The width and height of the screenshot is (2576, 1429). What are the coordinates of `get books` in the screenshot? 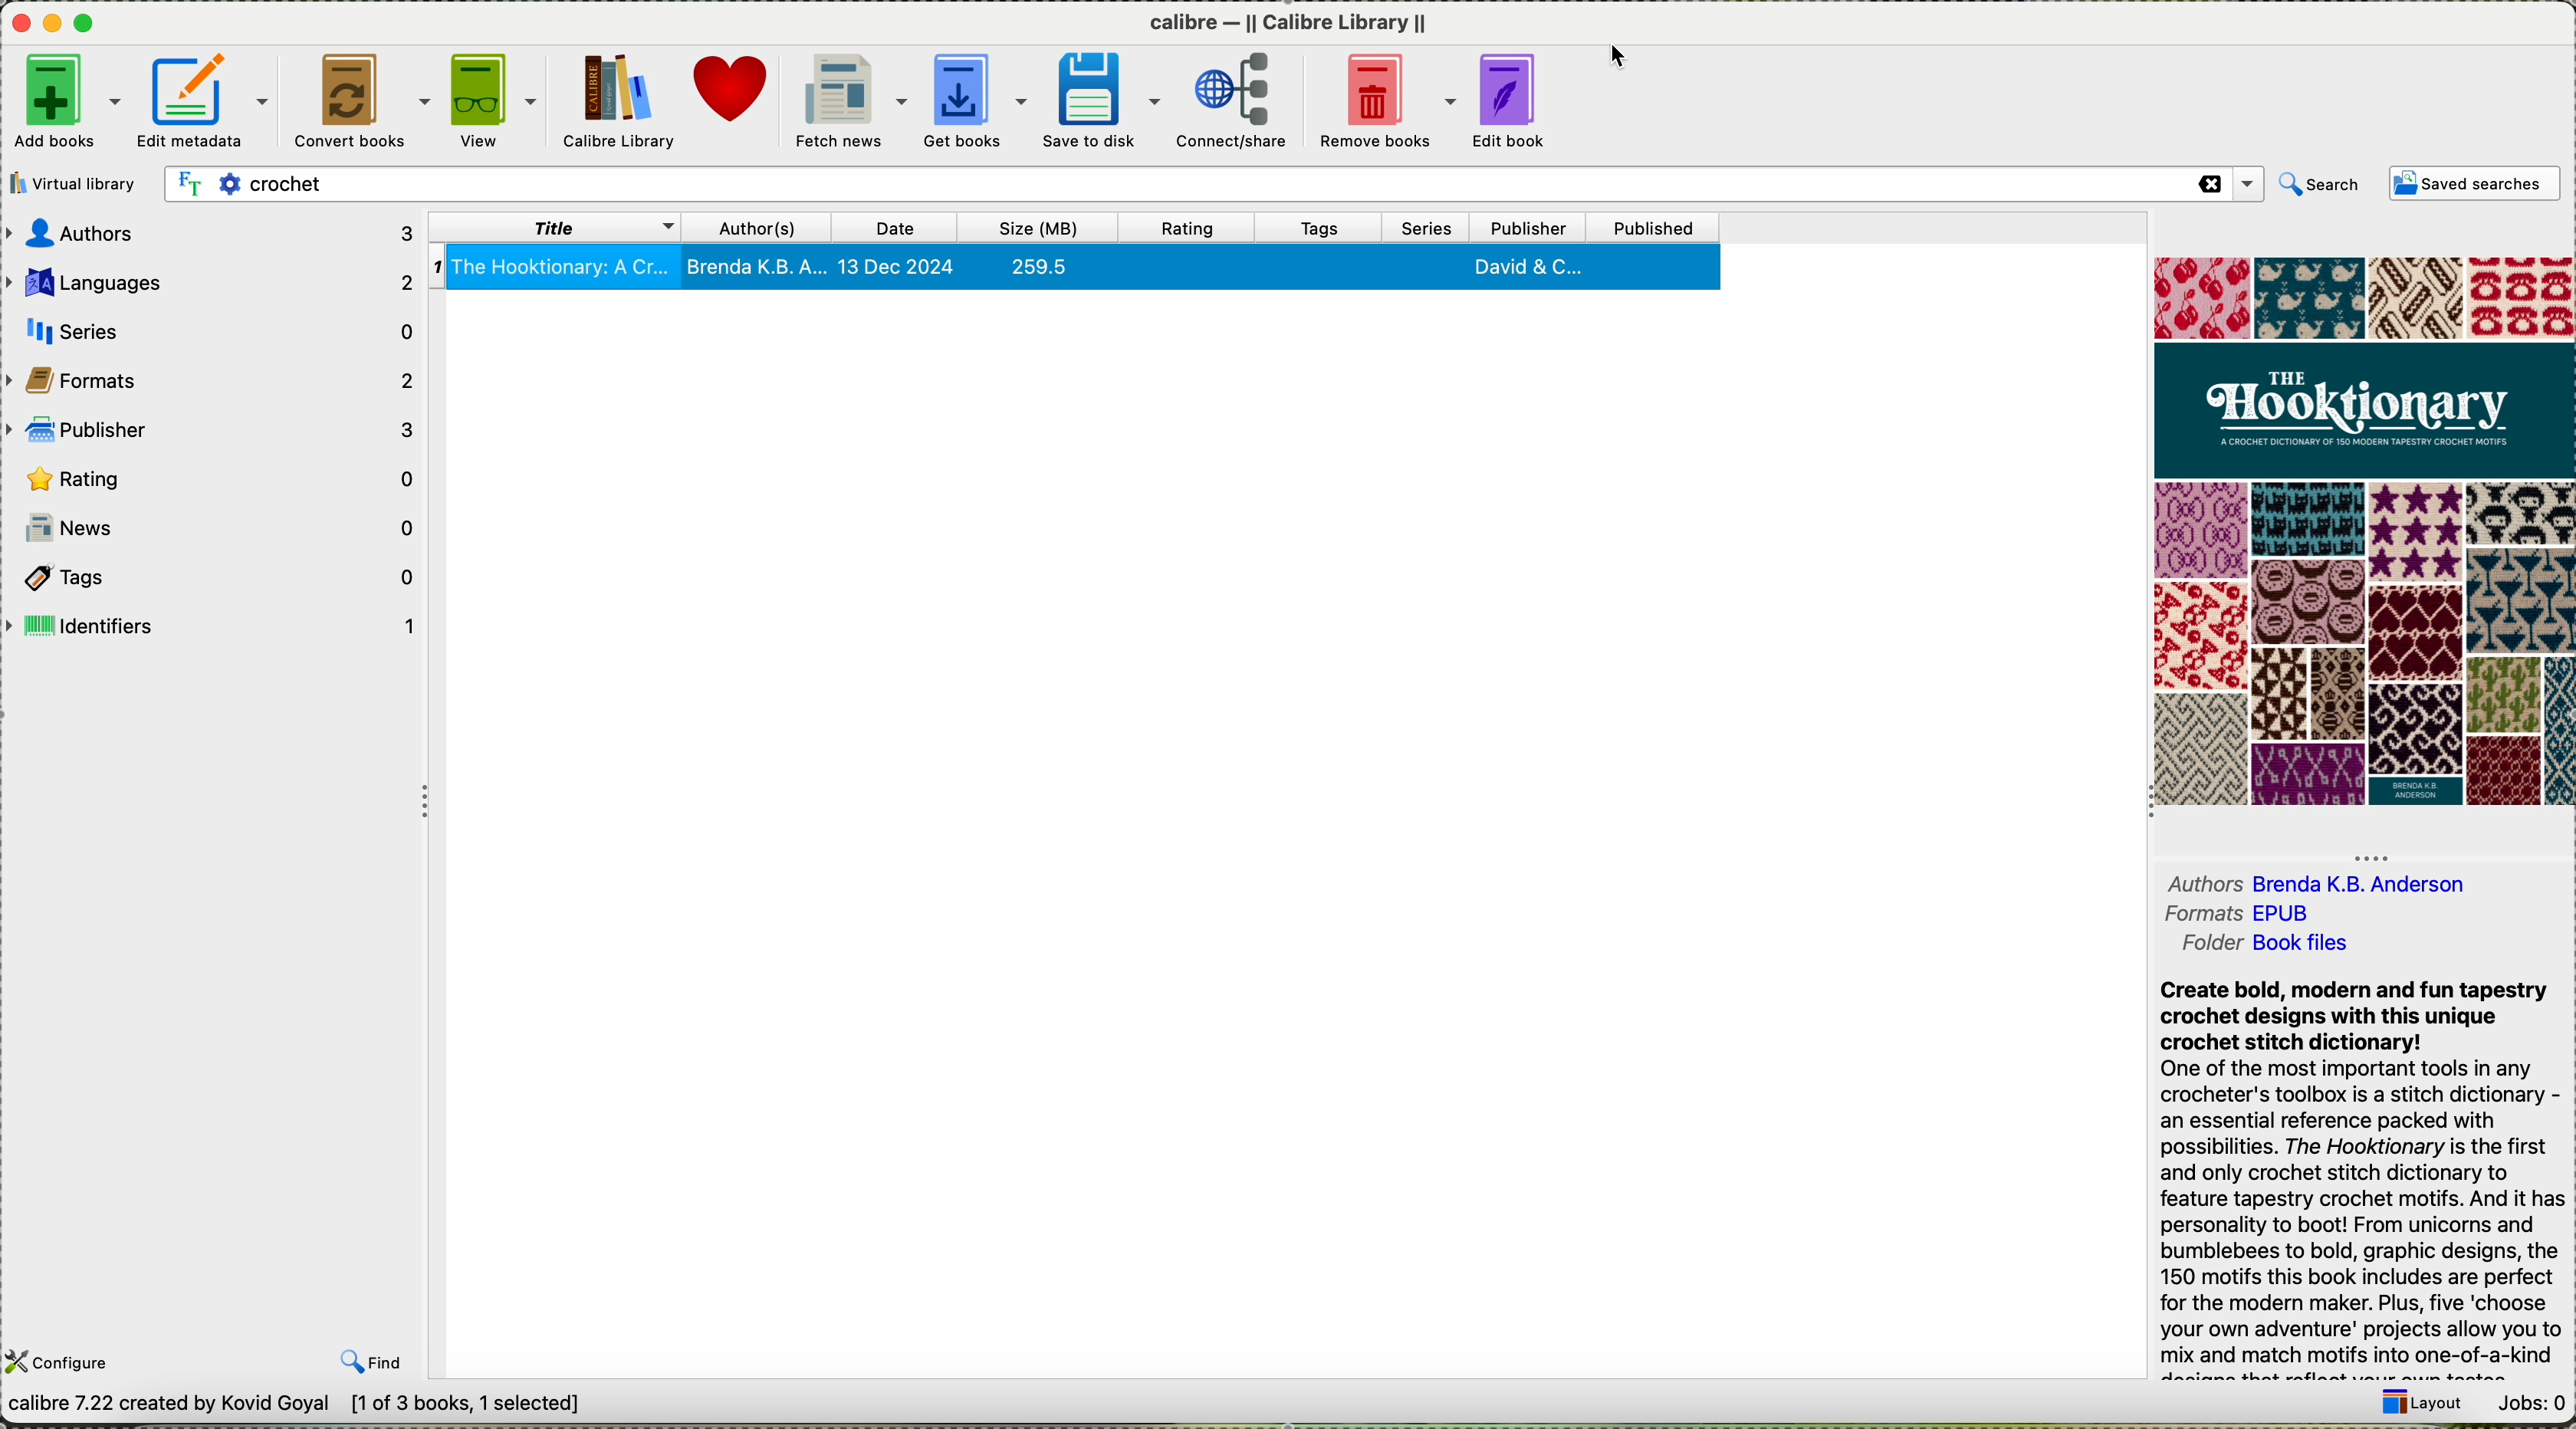 It's located at (975, 97).